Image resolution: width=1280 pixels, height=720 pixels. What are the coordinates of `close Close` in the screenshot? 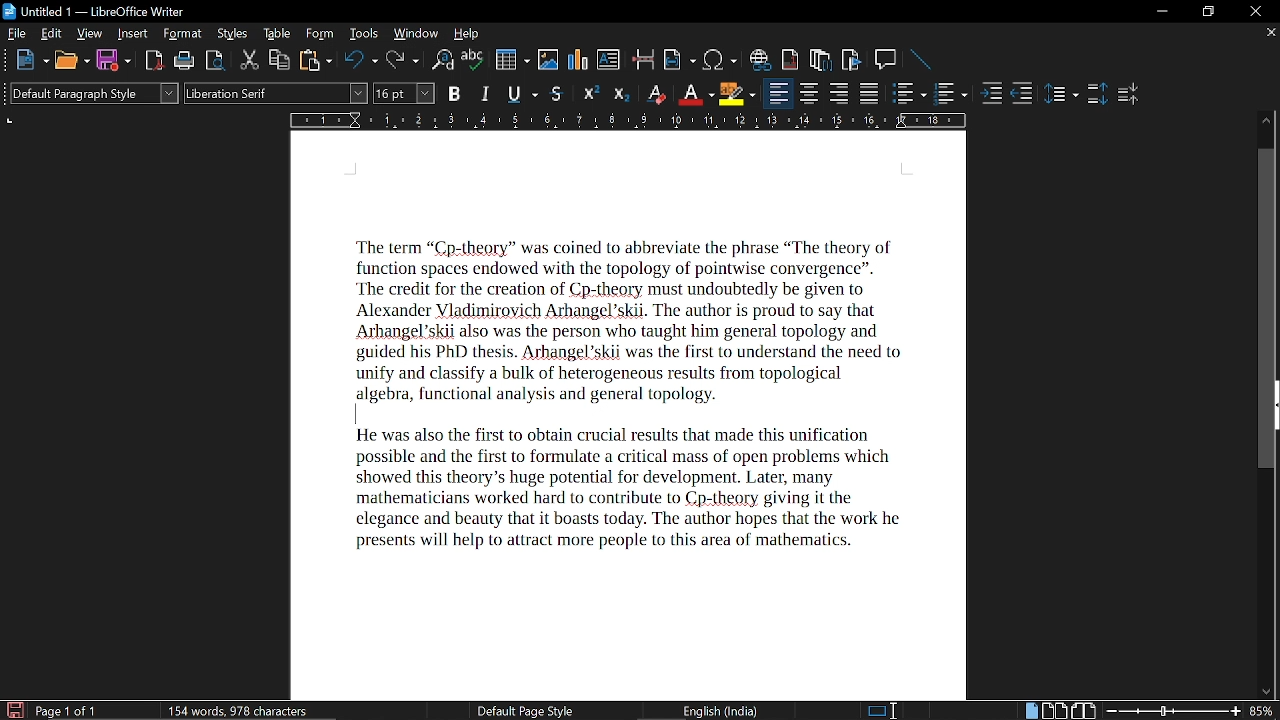 It's located at (1254, 10).